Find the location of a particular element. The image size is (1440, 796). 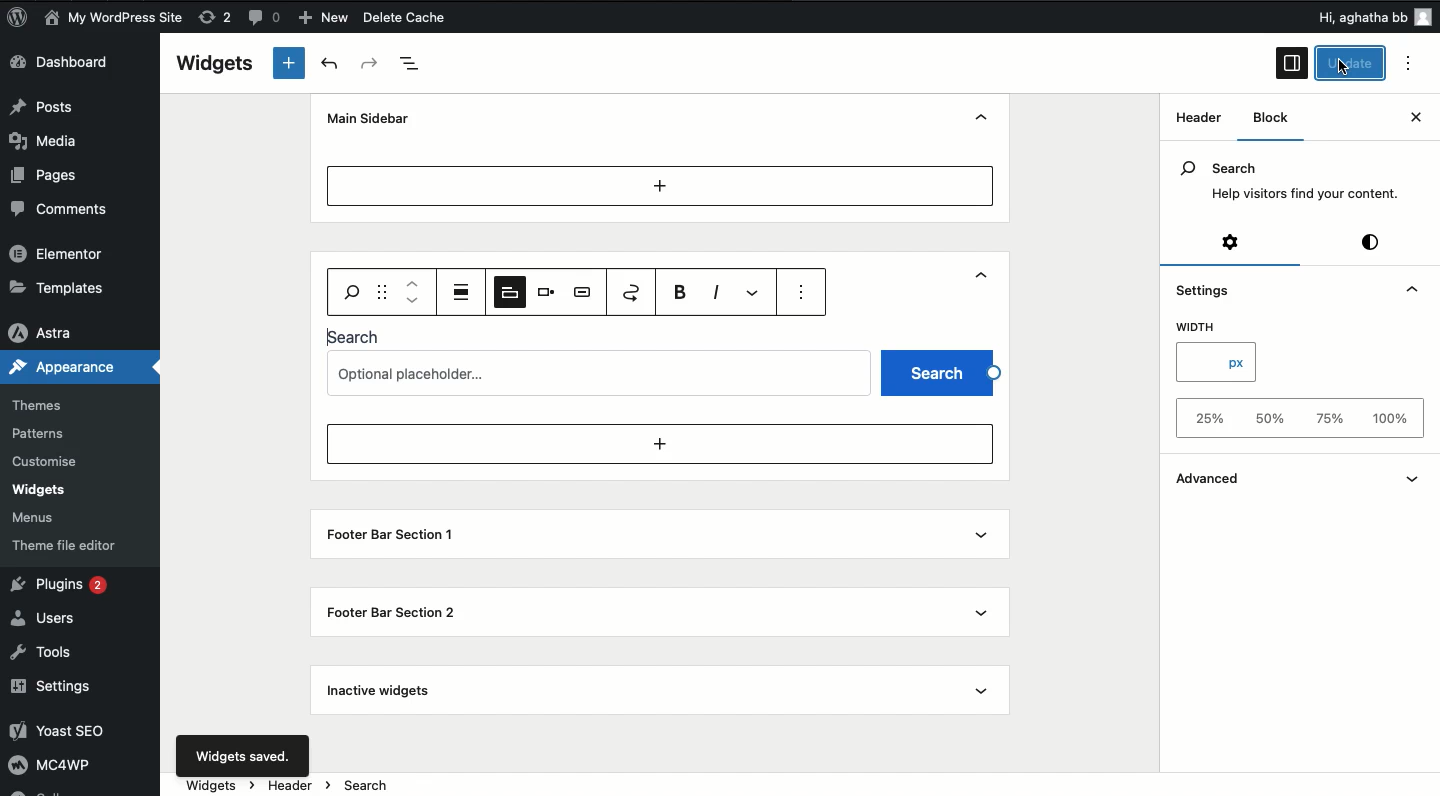

Widget areas is located at coordinates (1192, 124).